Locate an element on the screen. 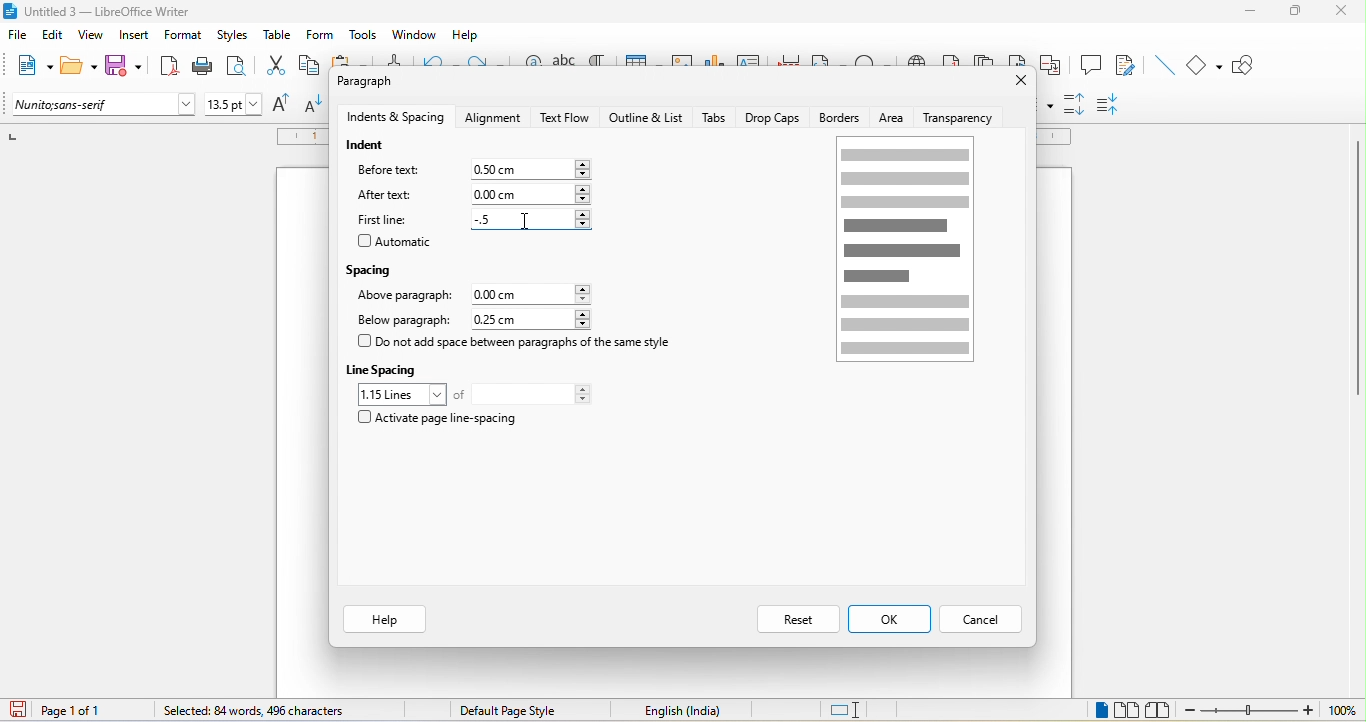 Image resolution: width=1366 pixels, height=722 pixels. 0.00cm is located at coordinates (518, 221).